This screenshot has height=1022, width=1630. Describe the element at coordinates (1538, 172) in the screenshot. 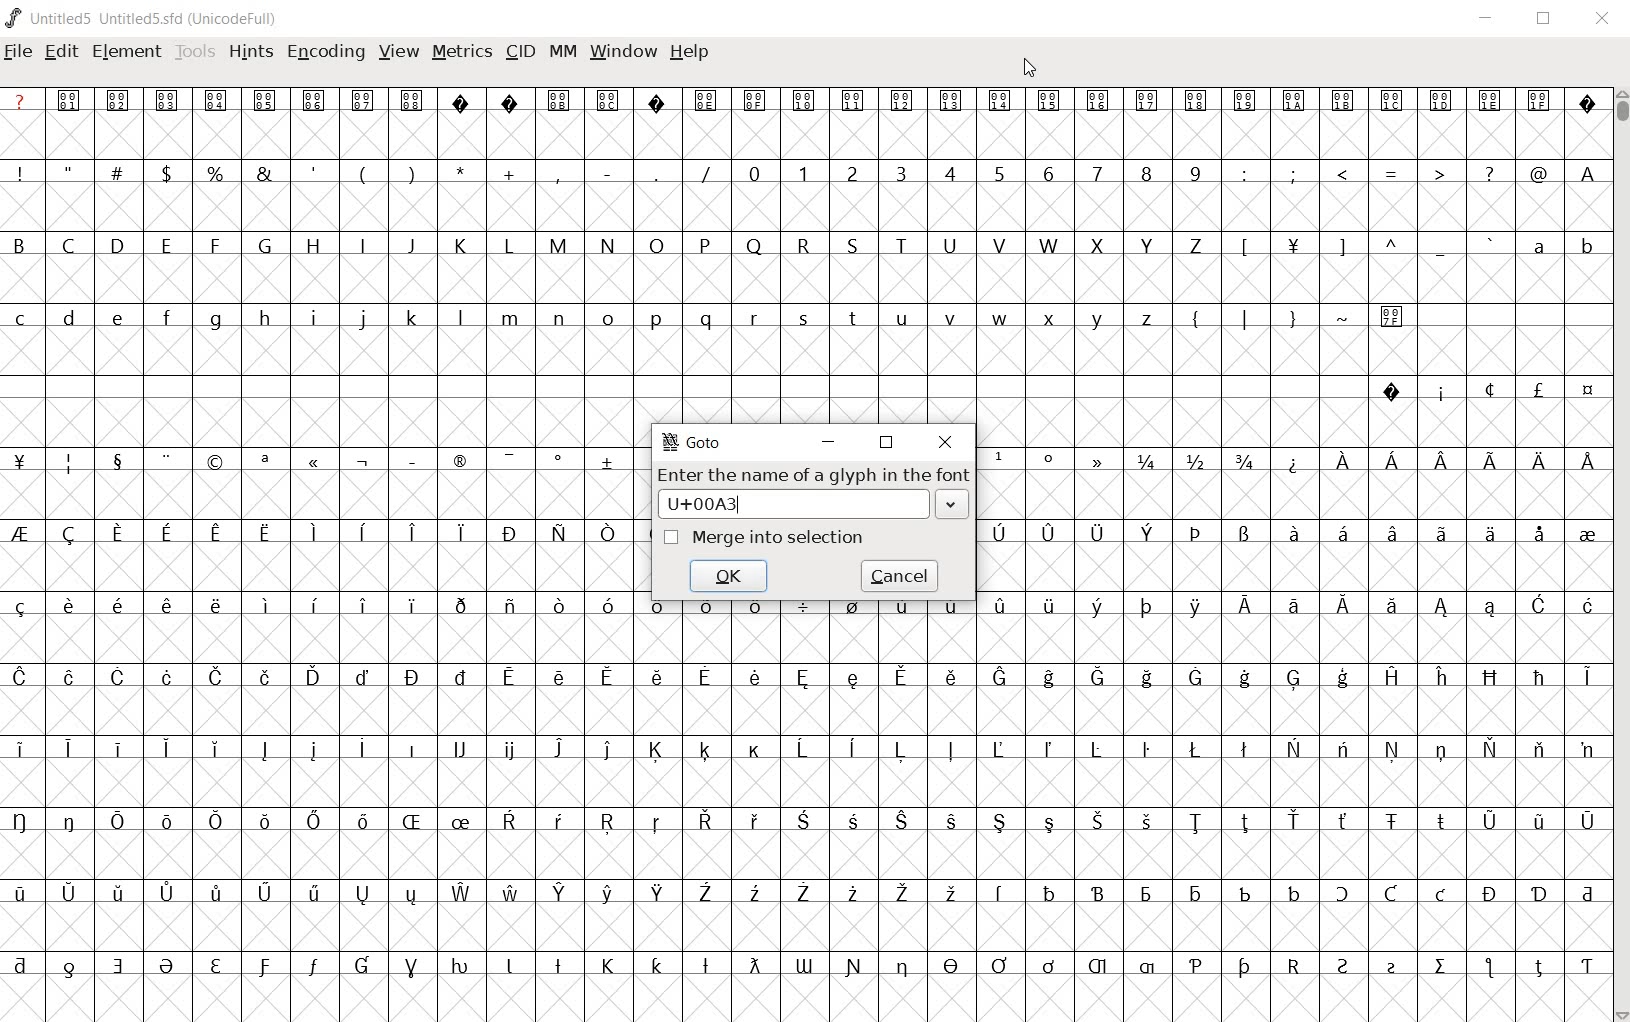

I see `@` at that location.